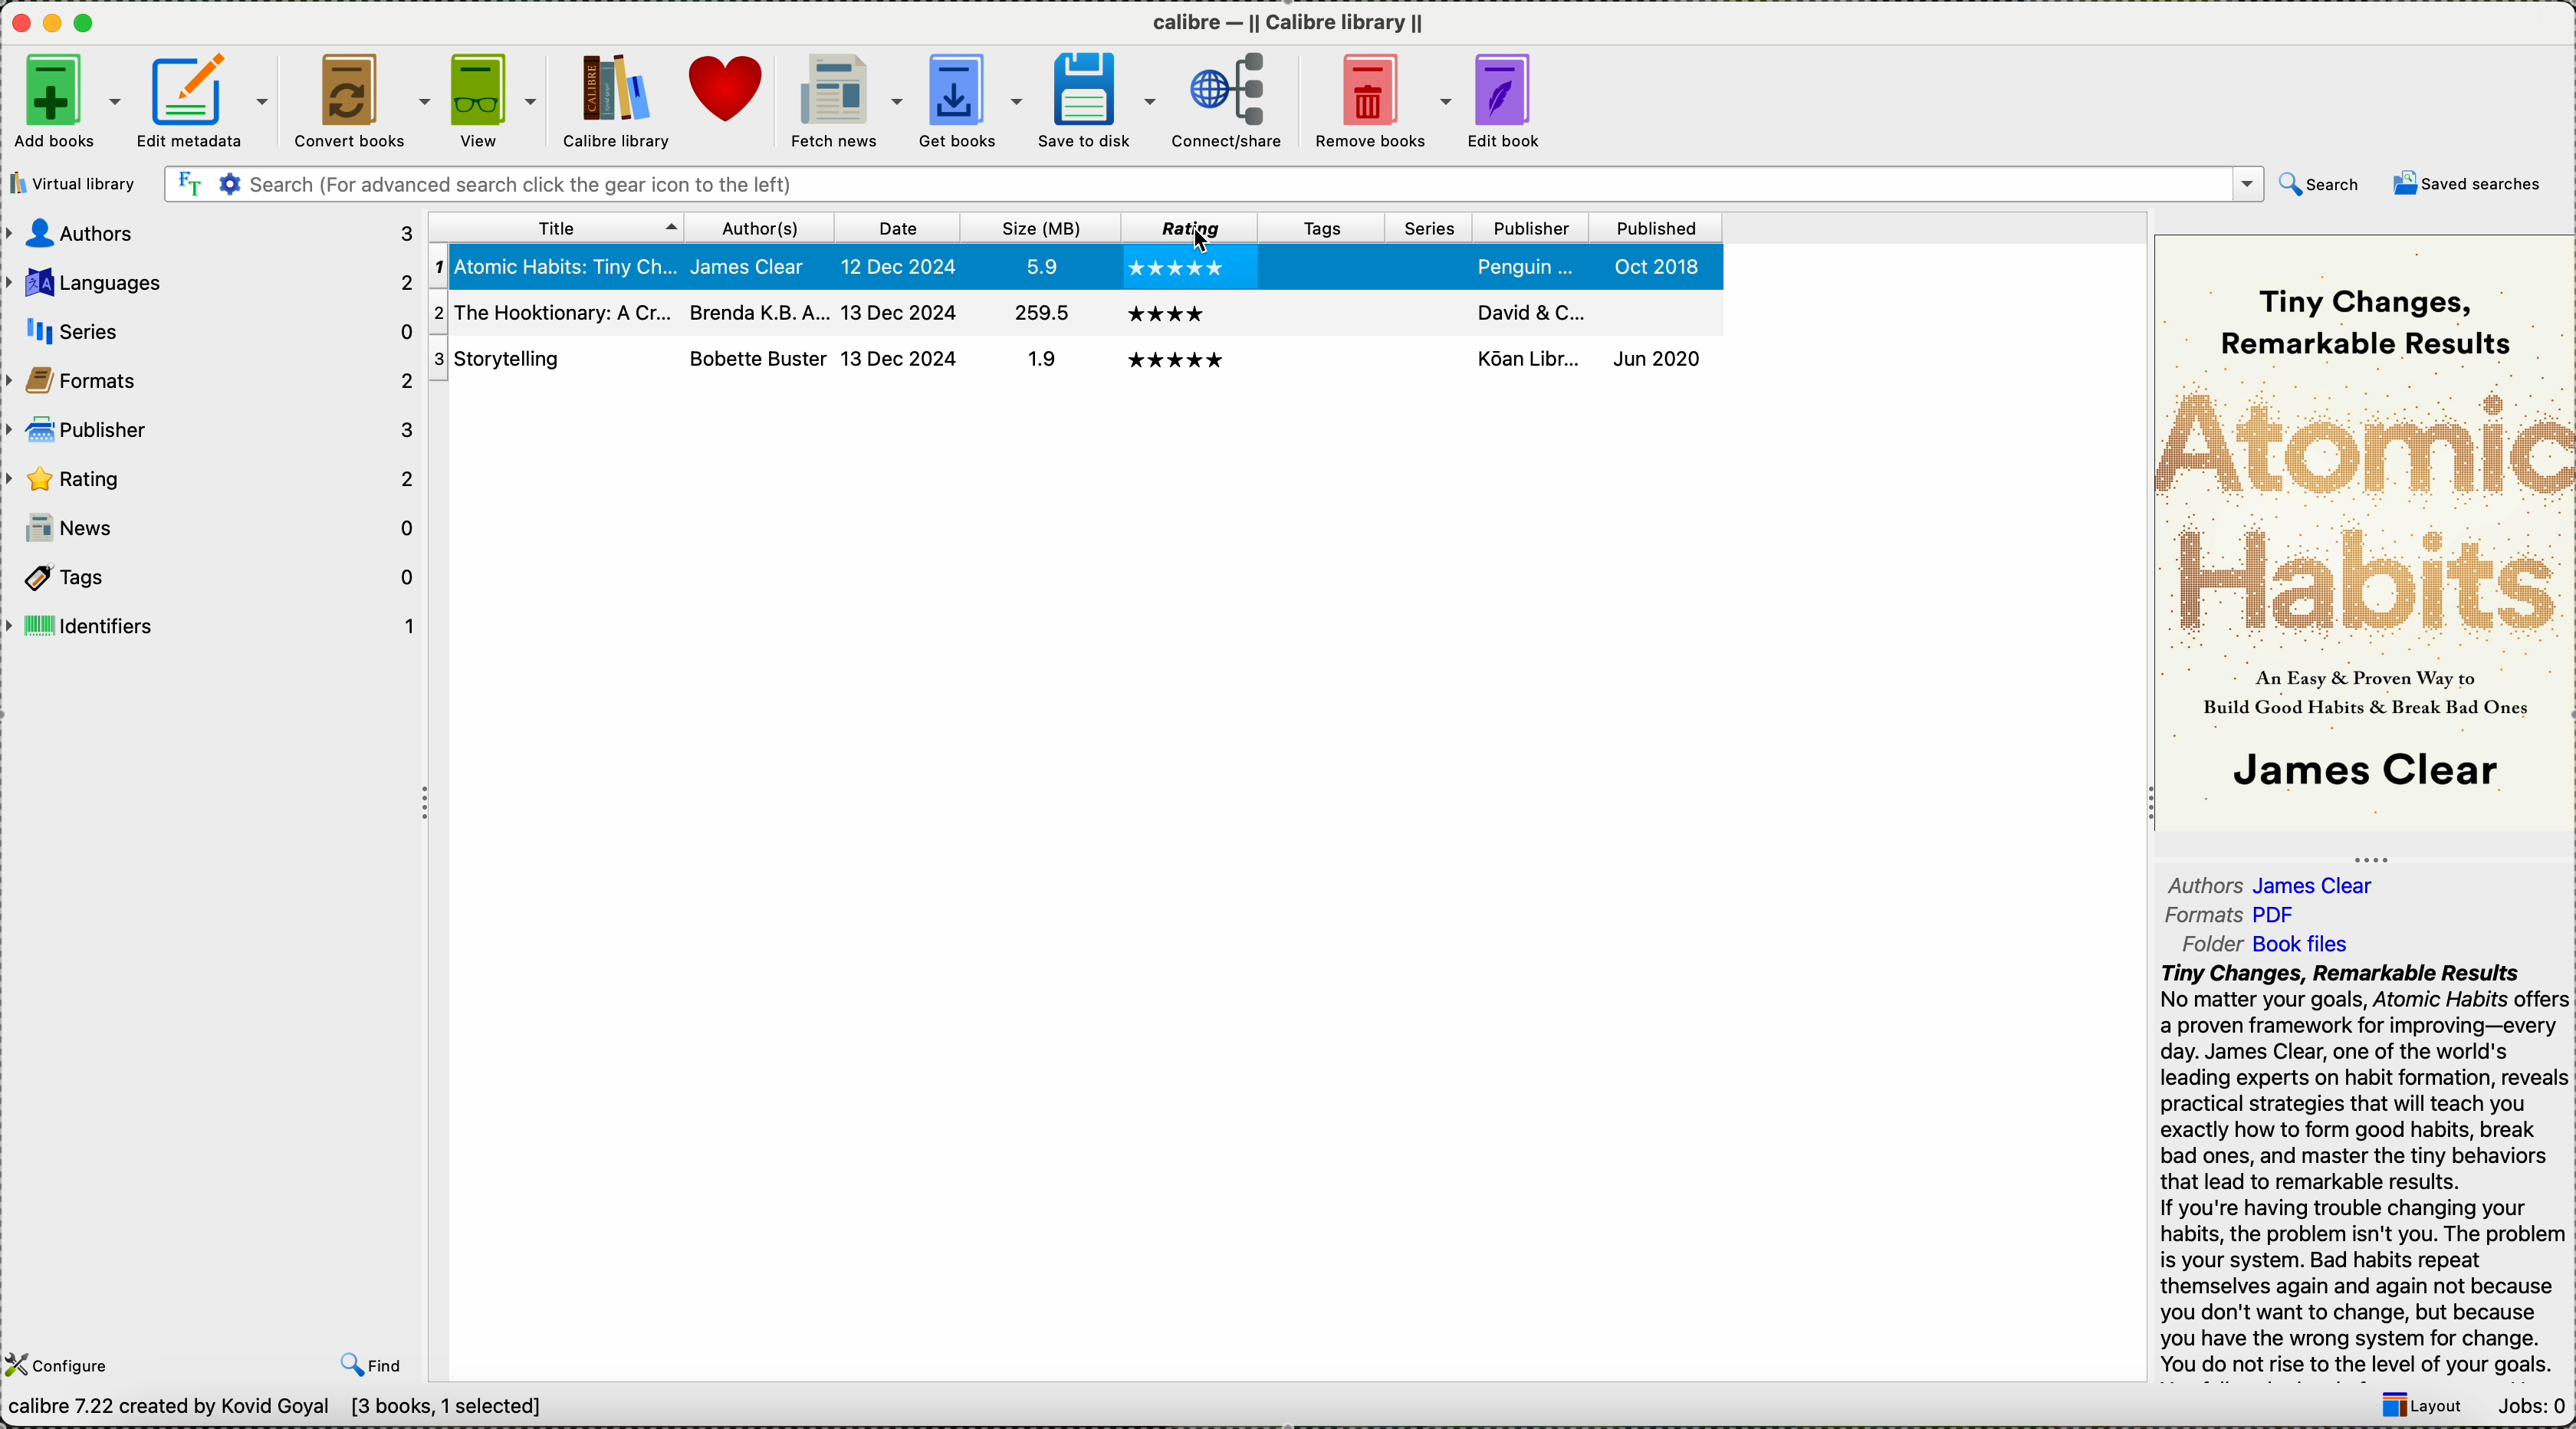  Describe the element at coordinates (2287, 913) in the screenshot. I see `PDF` at that location.